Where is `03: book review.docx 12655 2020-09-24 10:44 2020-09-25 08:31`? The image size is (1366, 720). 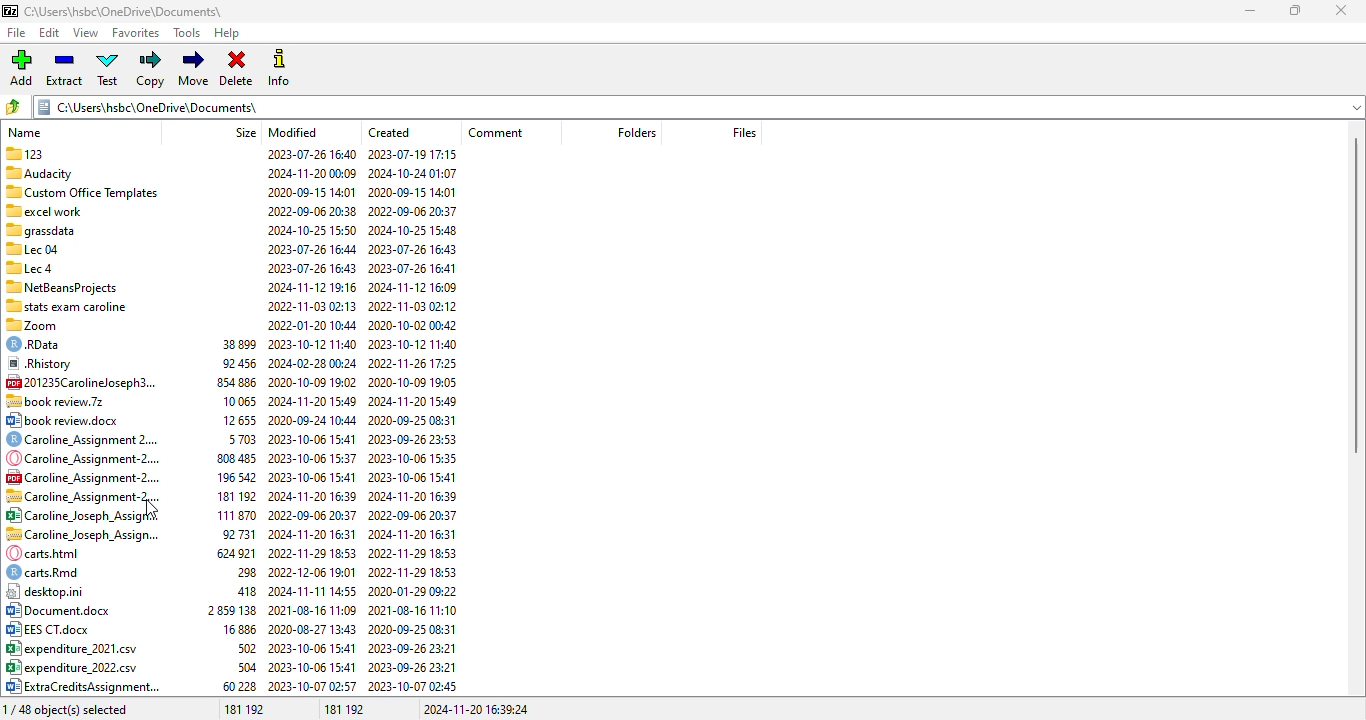
03: book review.docx 12655 2020-09-24 10:44 2020-09-25 08:31 is located at coordinates (229, 421).